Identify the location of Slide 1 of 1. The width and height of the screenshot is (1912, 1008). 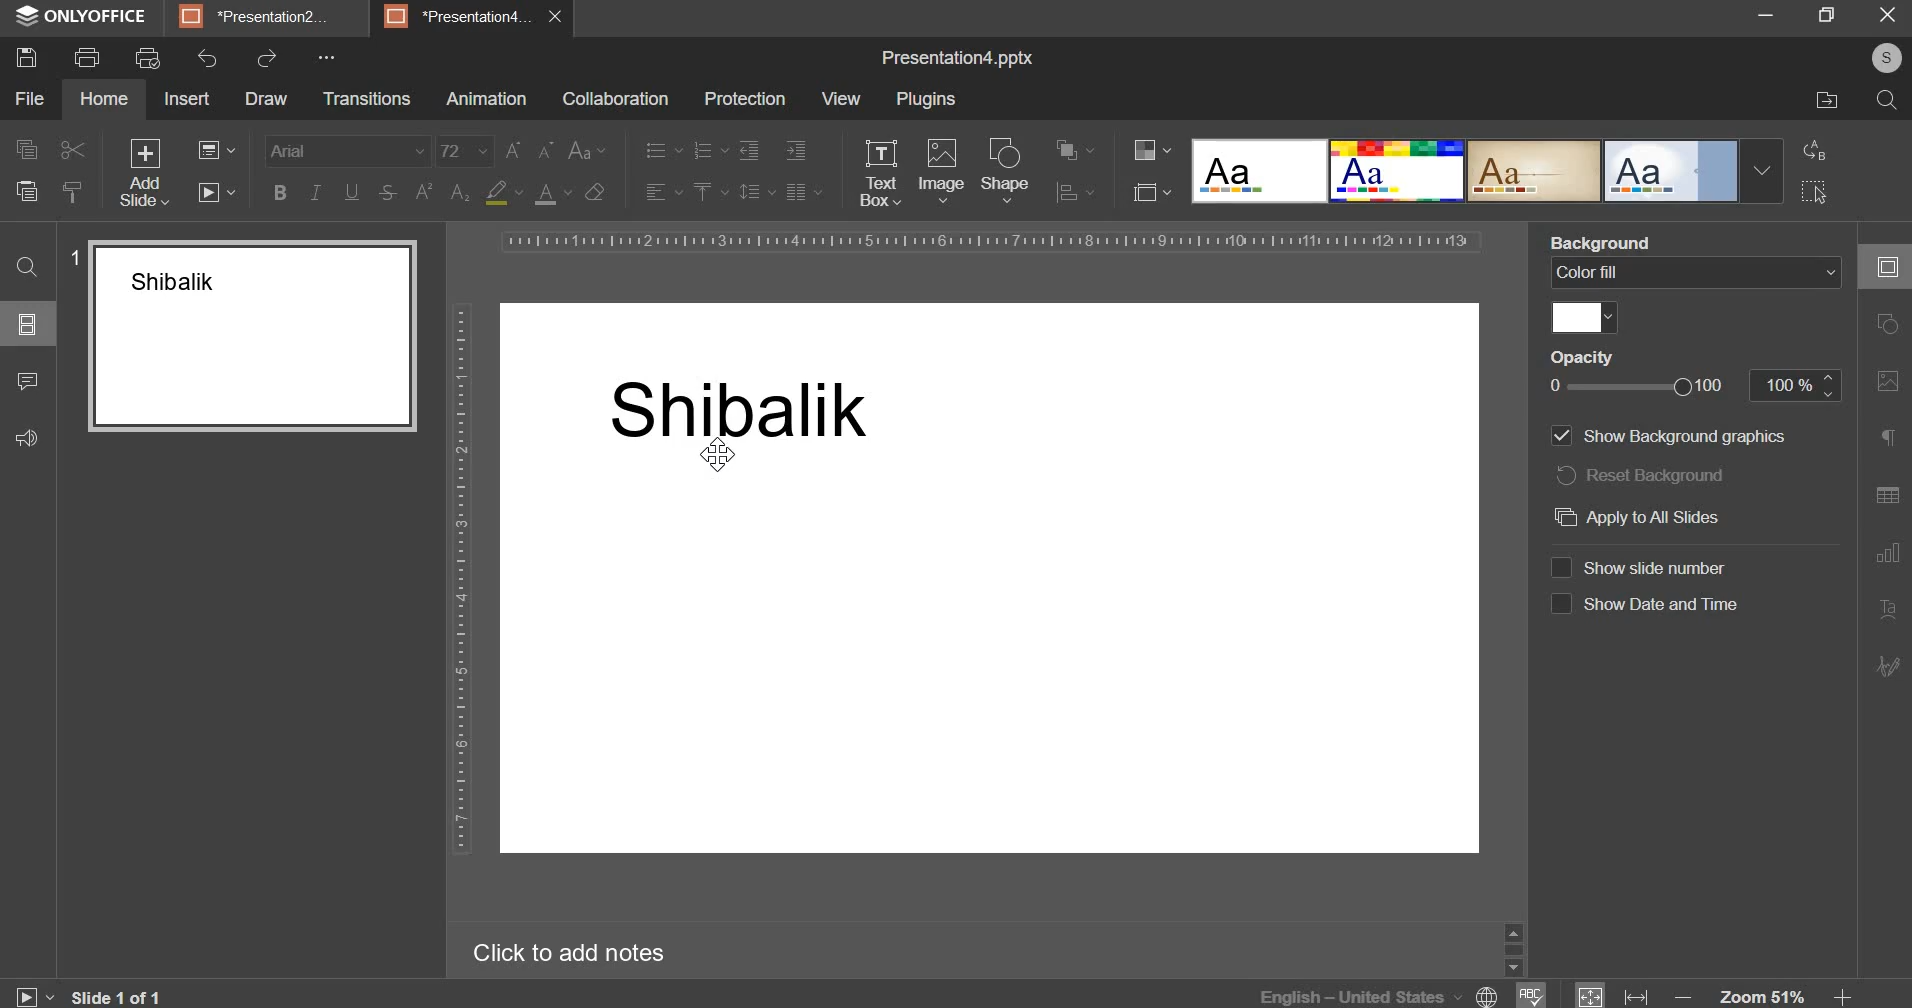
(125, 994).